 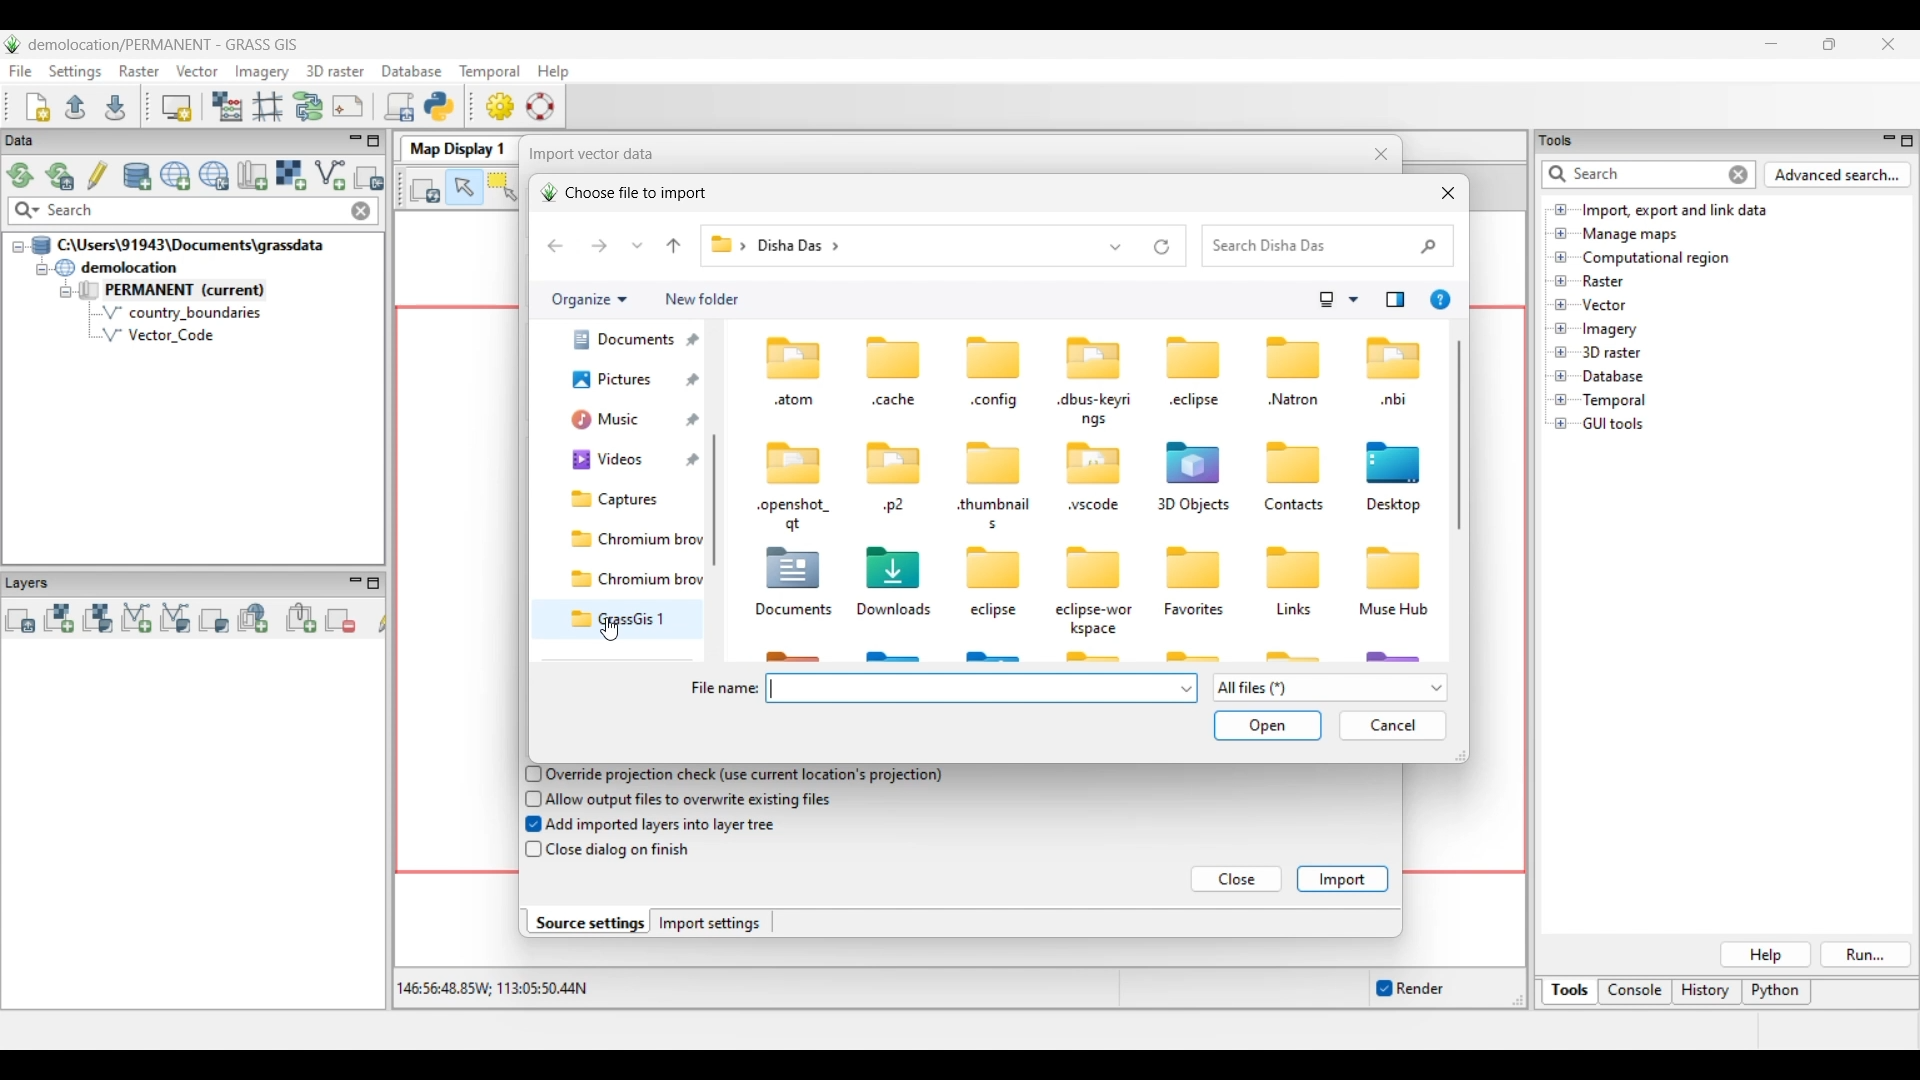 I want to click on icon, so click(x=789, y=355).